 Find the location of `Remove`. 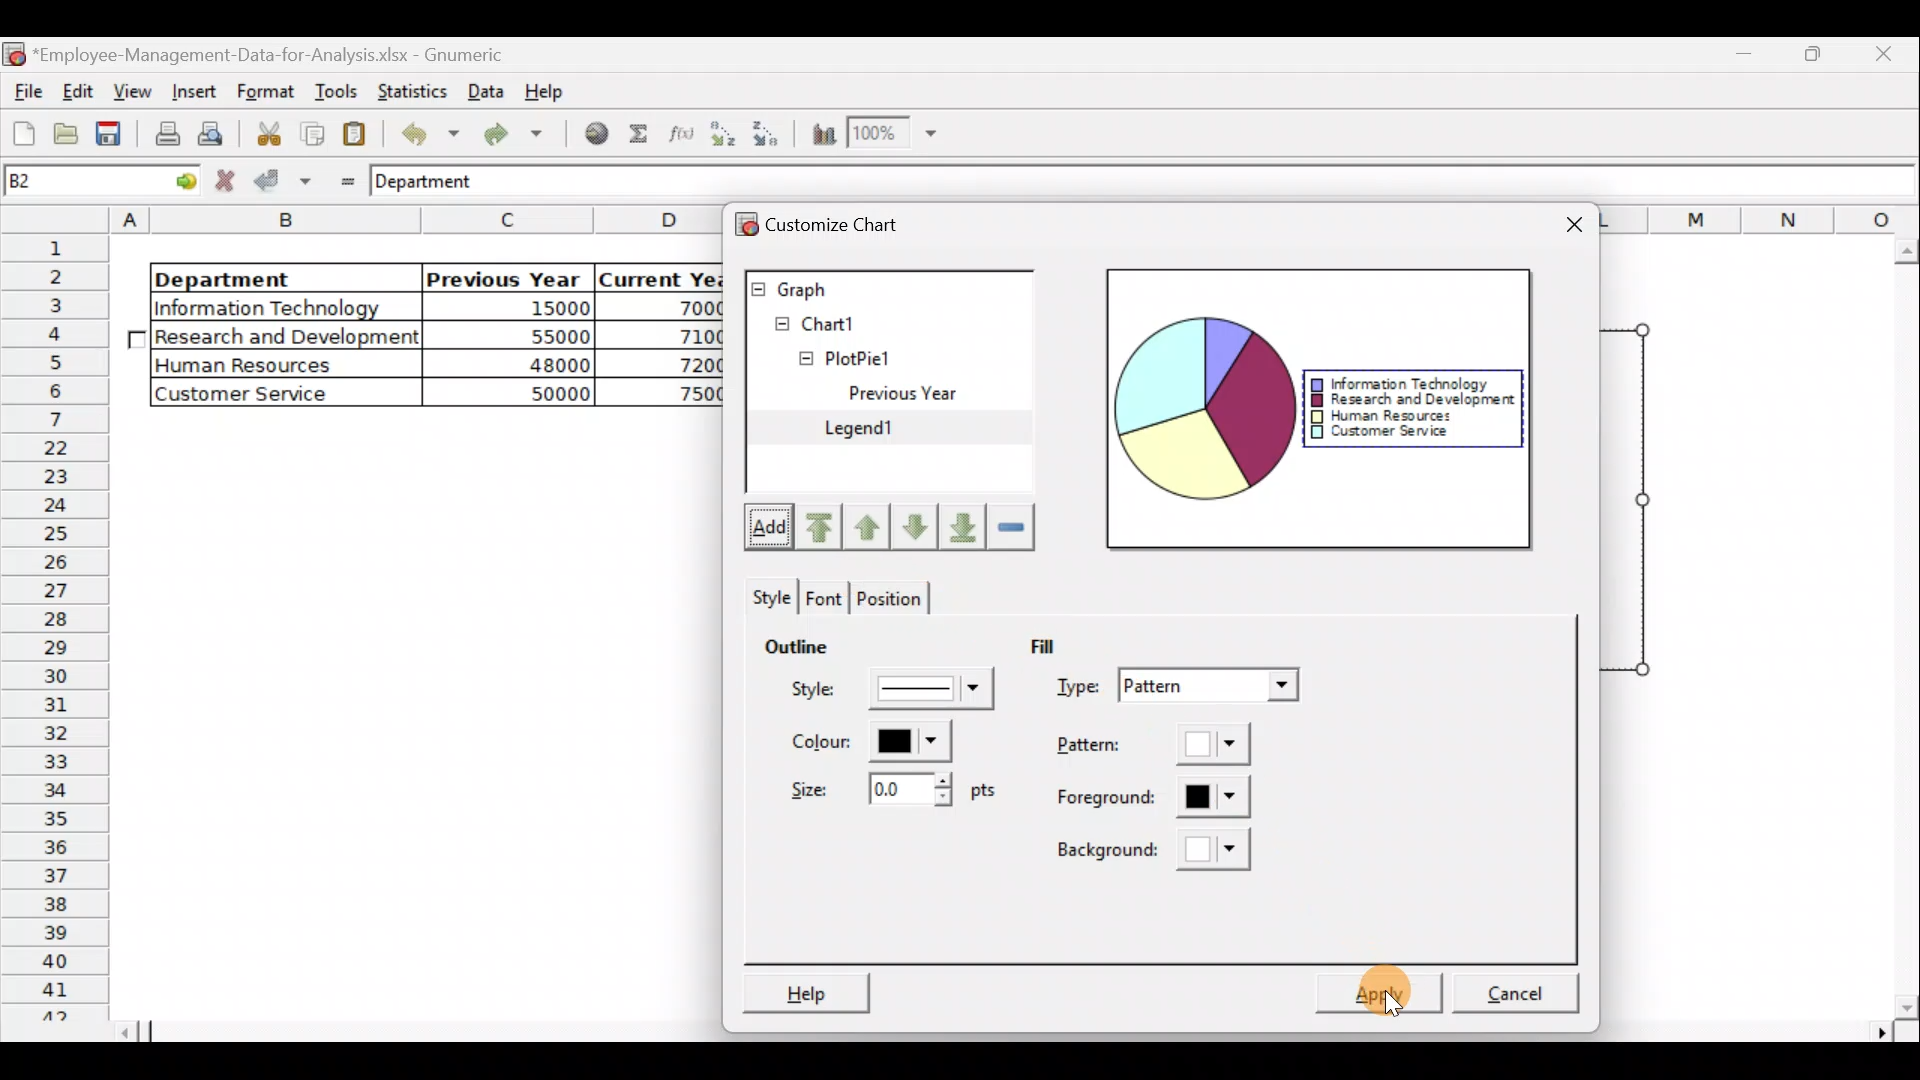

Remove is located at coordinates (1010, 528).